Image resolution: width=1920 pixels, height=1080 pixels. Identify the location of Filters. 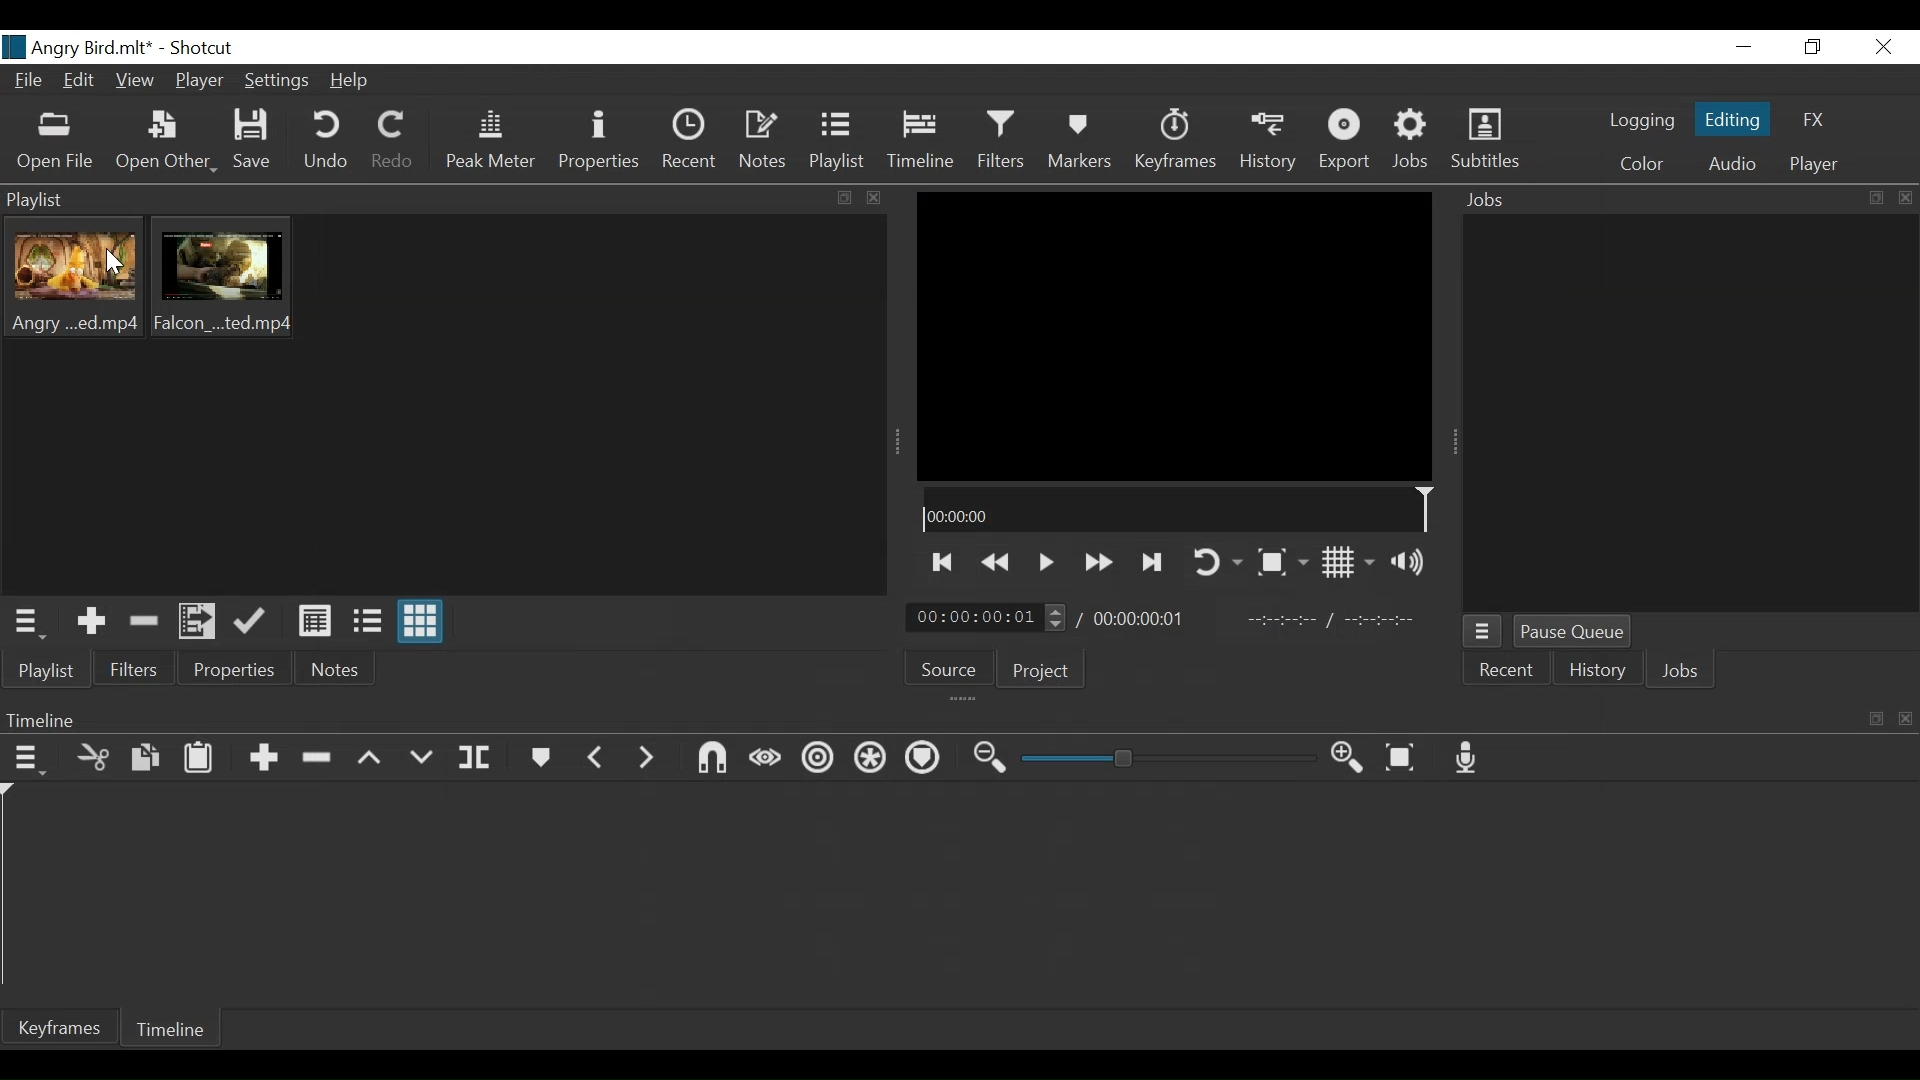
(1004, 141).